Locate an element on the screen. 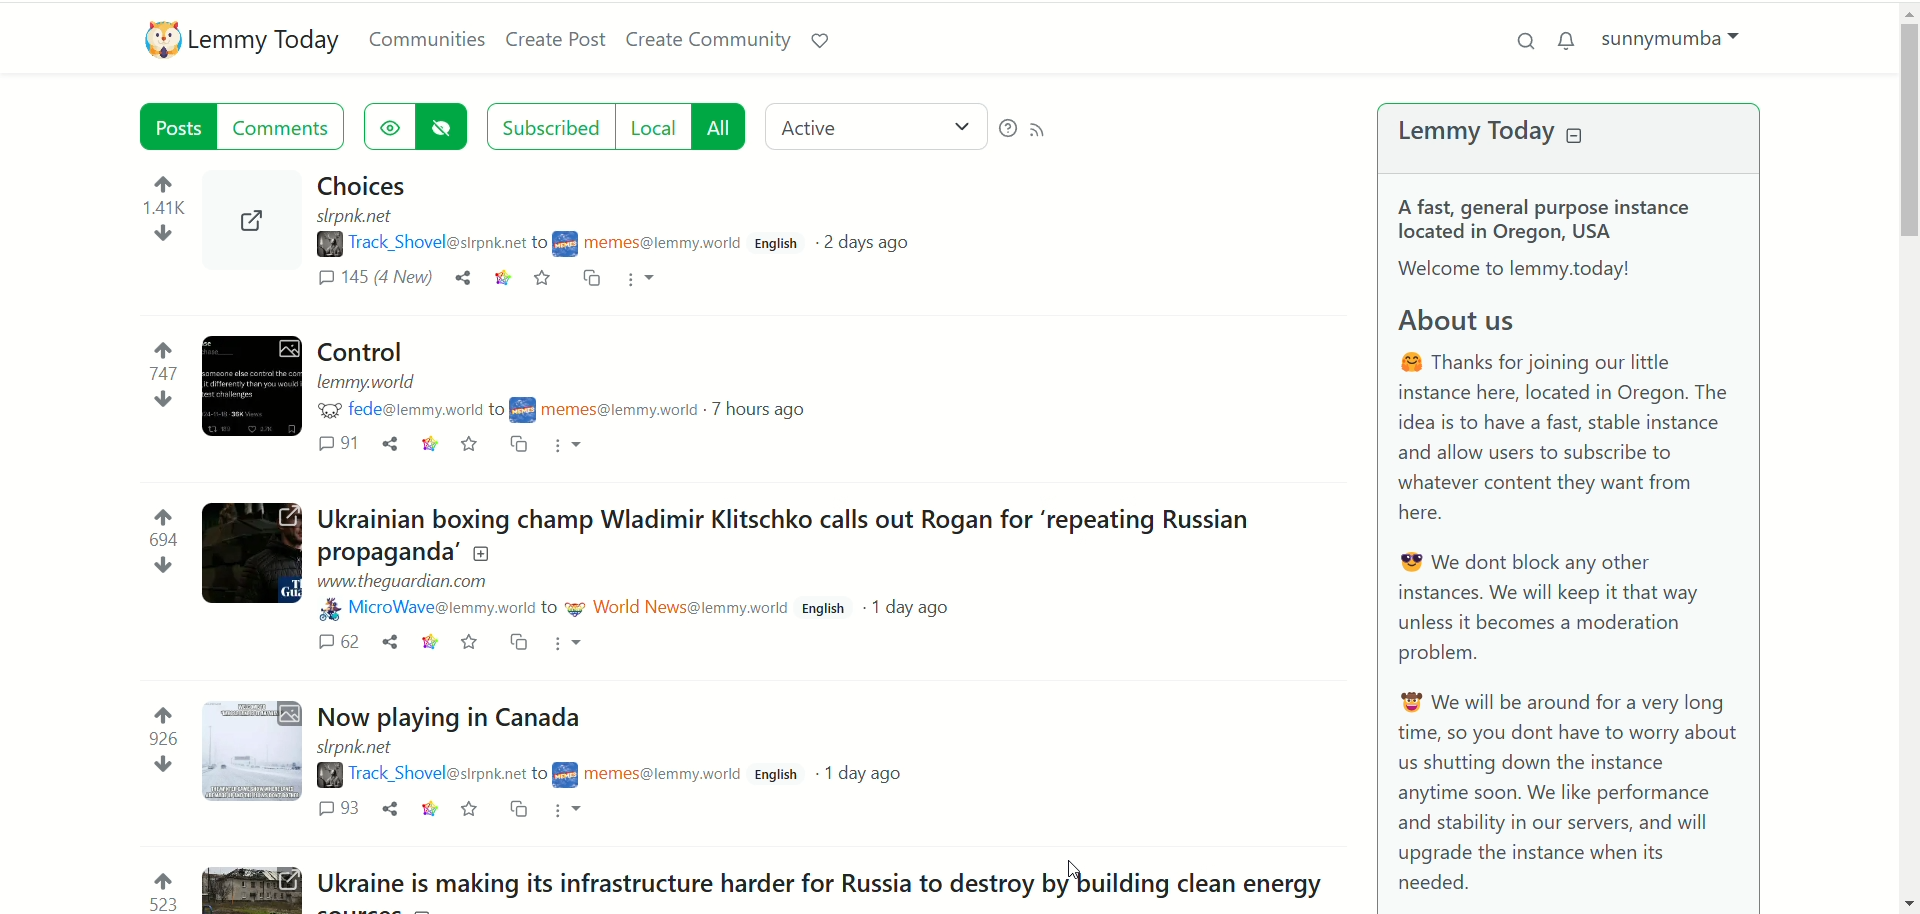  posts is located at coordinates (179, 125).